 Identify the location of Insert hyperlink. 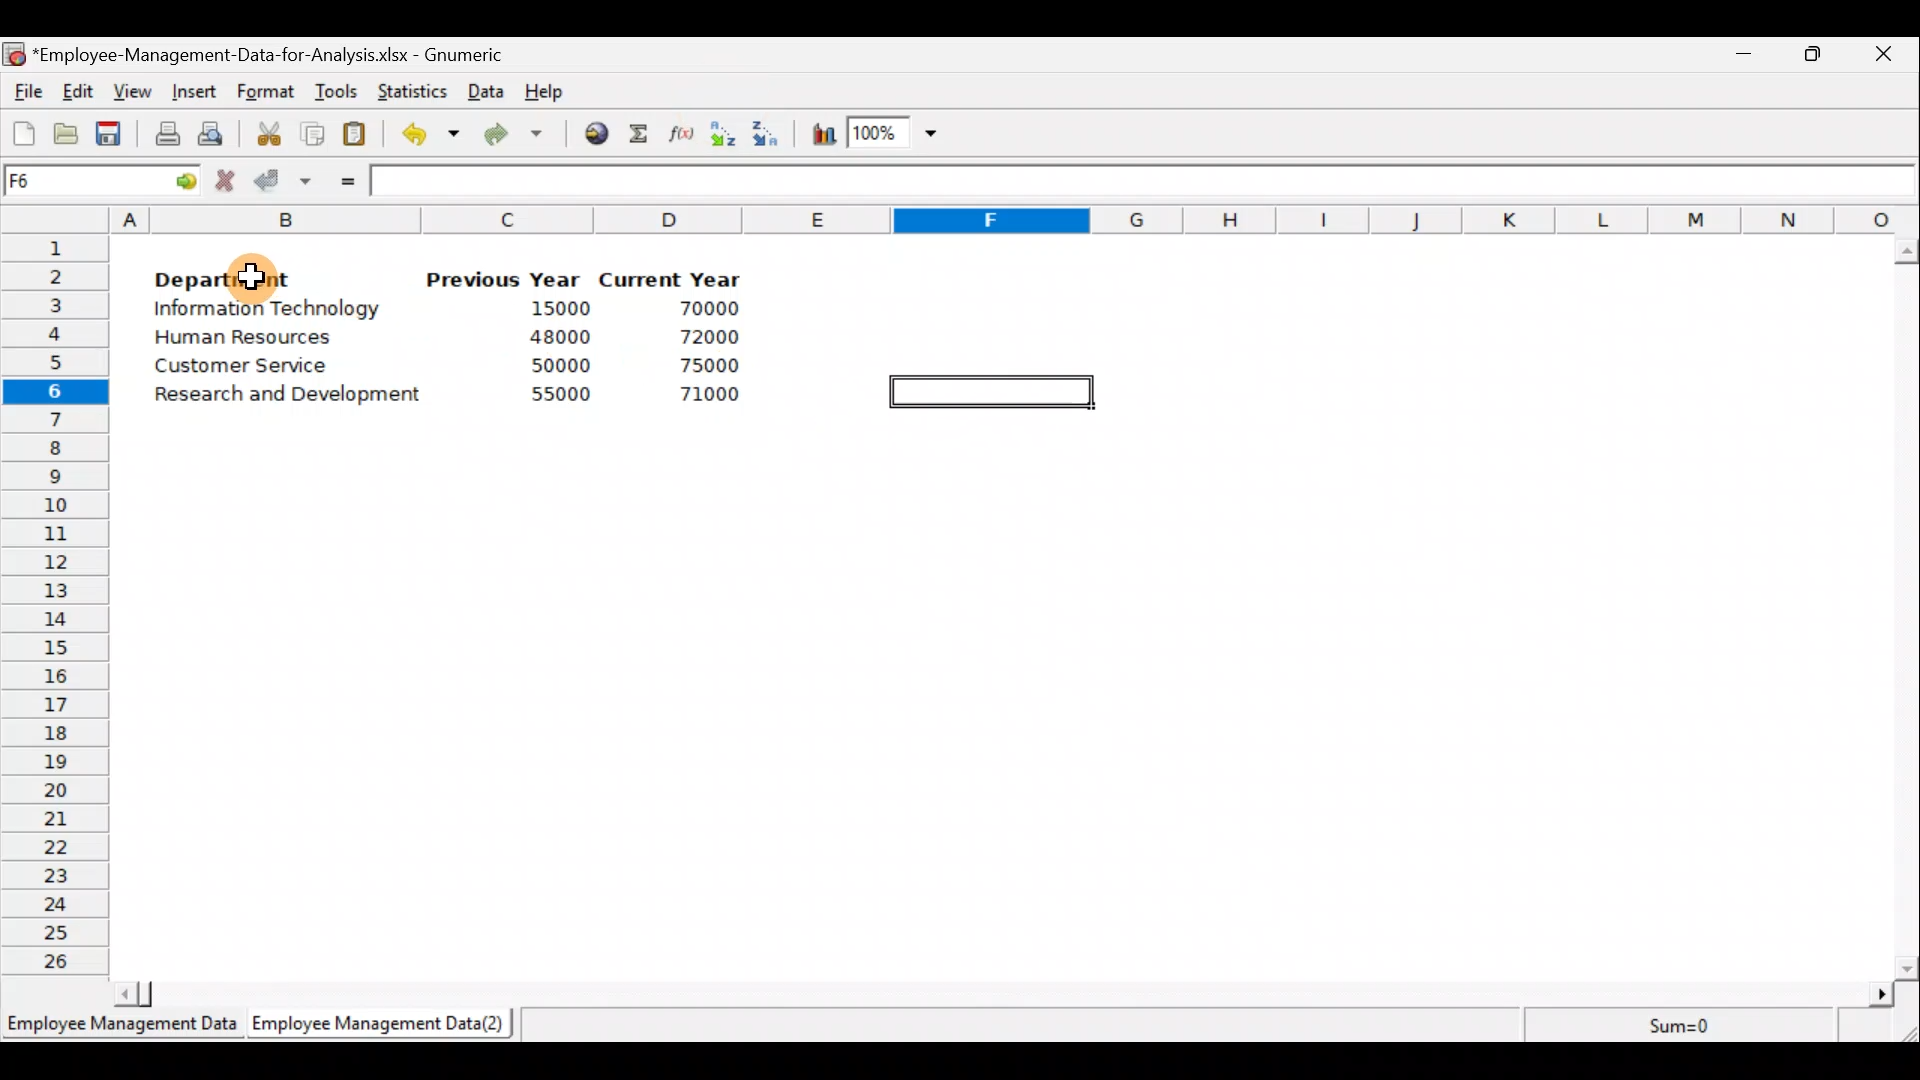
(589, 132).